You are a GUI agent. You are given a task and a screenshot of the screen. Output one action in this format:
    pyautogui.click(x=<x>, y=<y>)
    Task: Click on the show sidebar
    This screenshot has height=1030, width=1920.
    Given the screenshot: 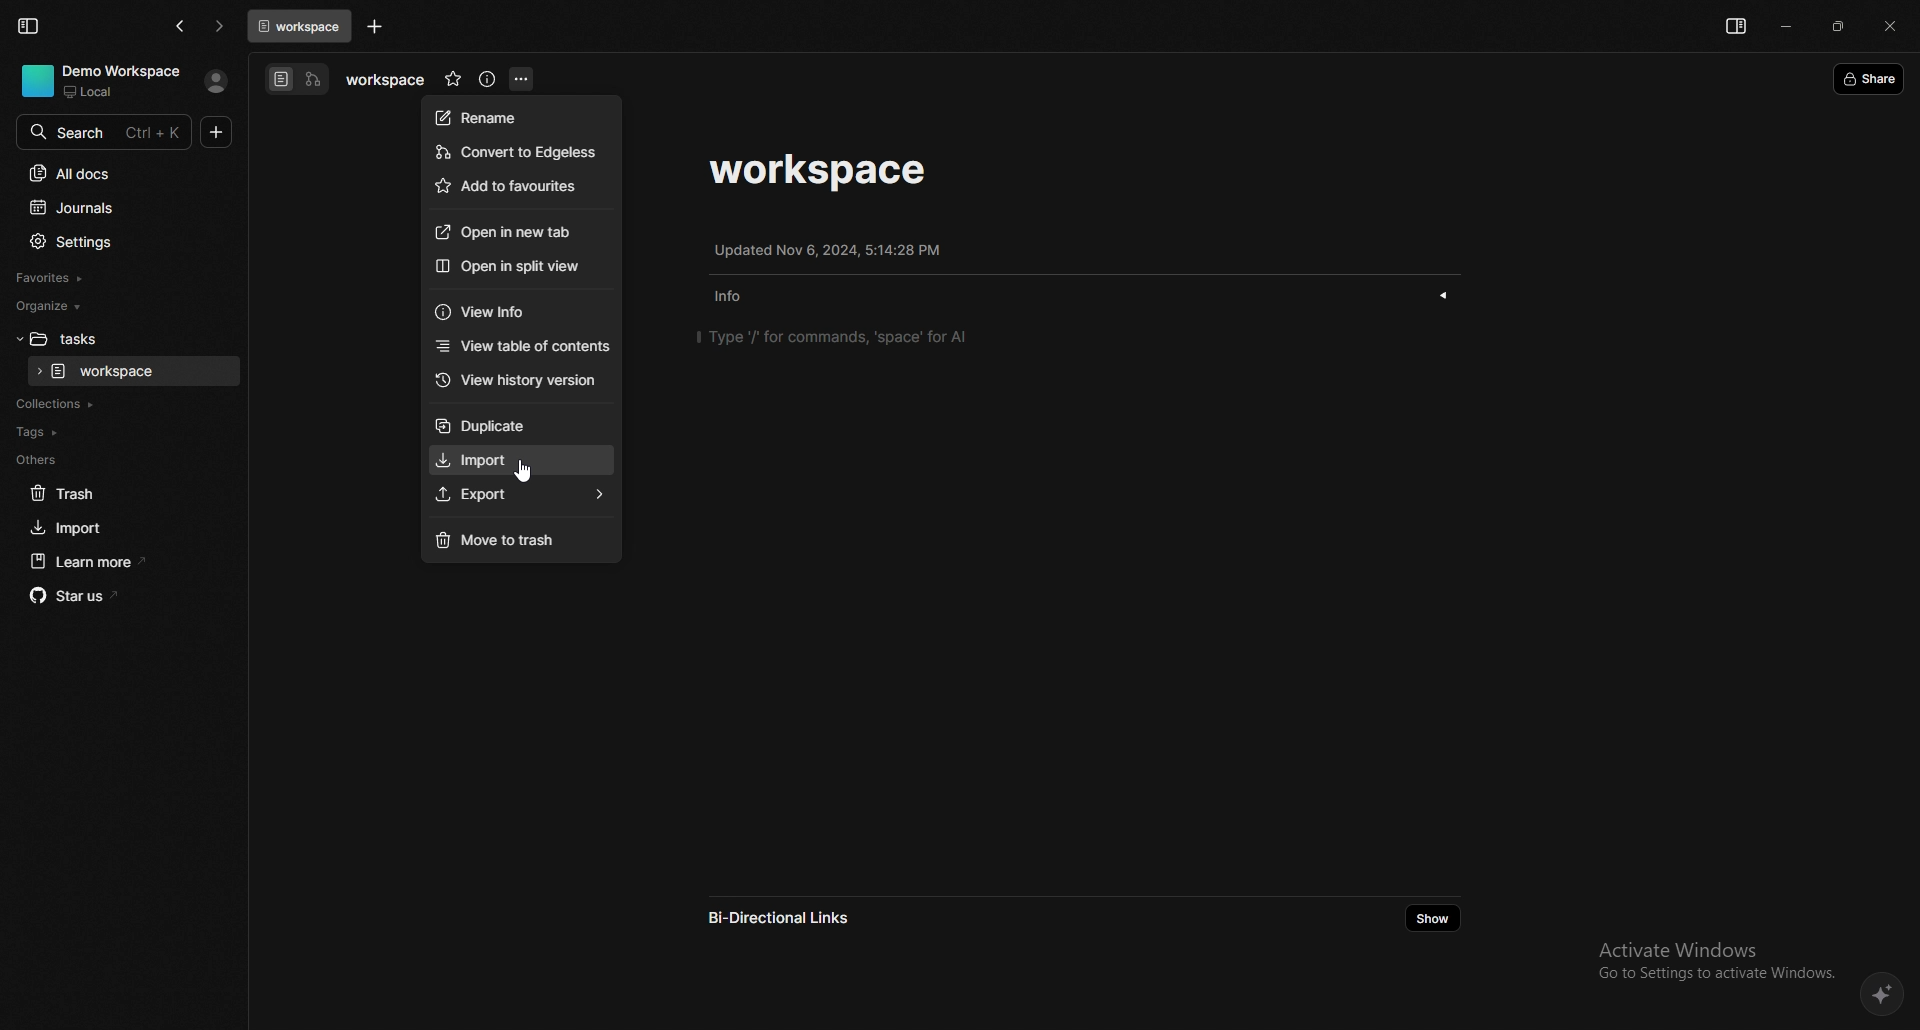 What is the action you would take?
    pyautogui.click(x=1735, y=27)
    